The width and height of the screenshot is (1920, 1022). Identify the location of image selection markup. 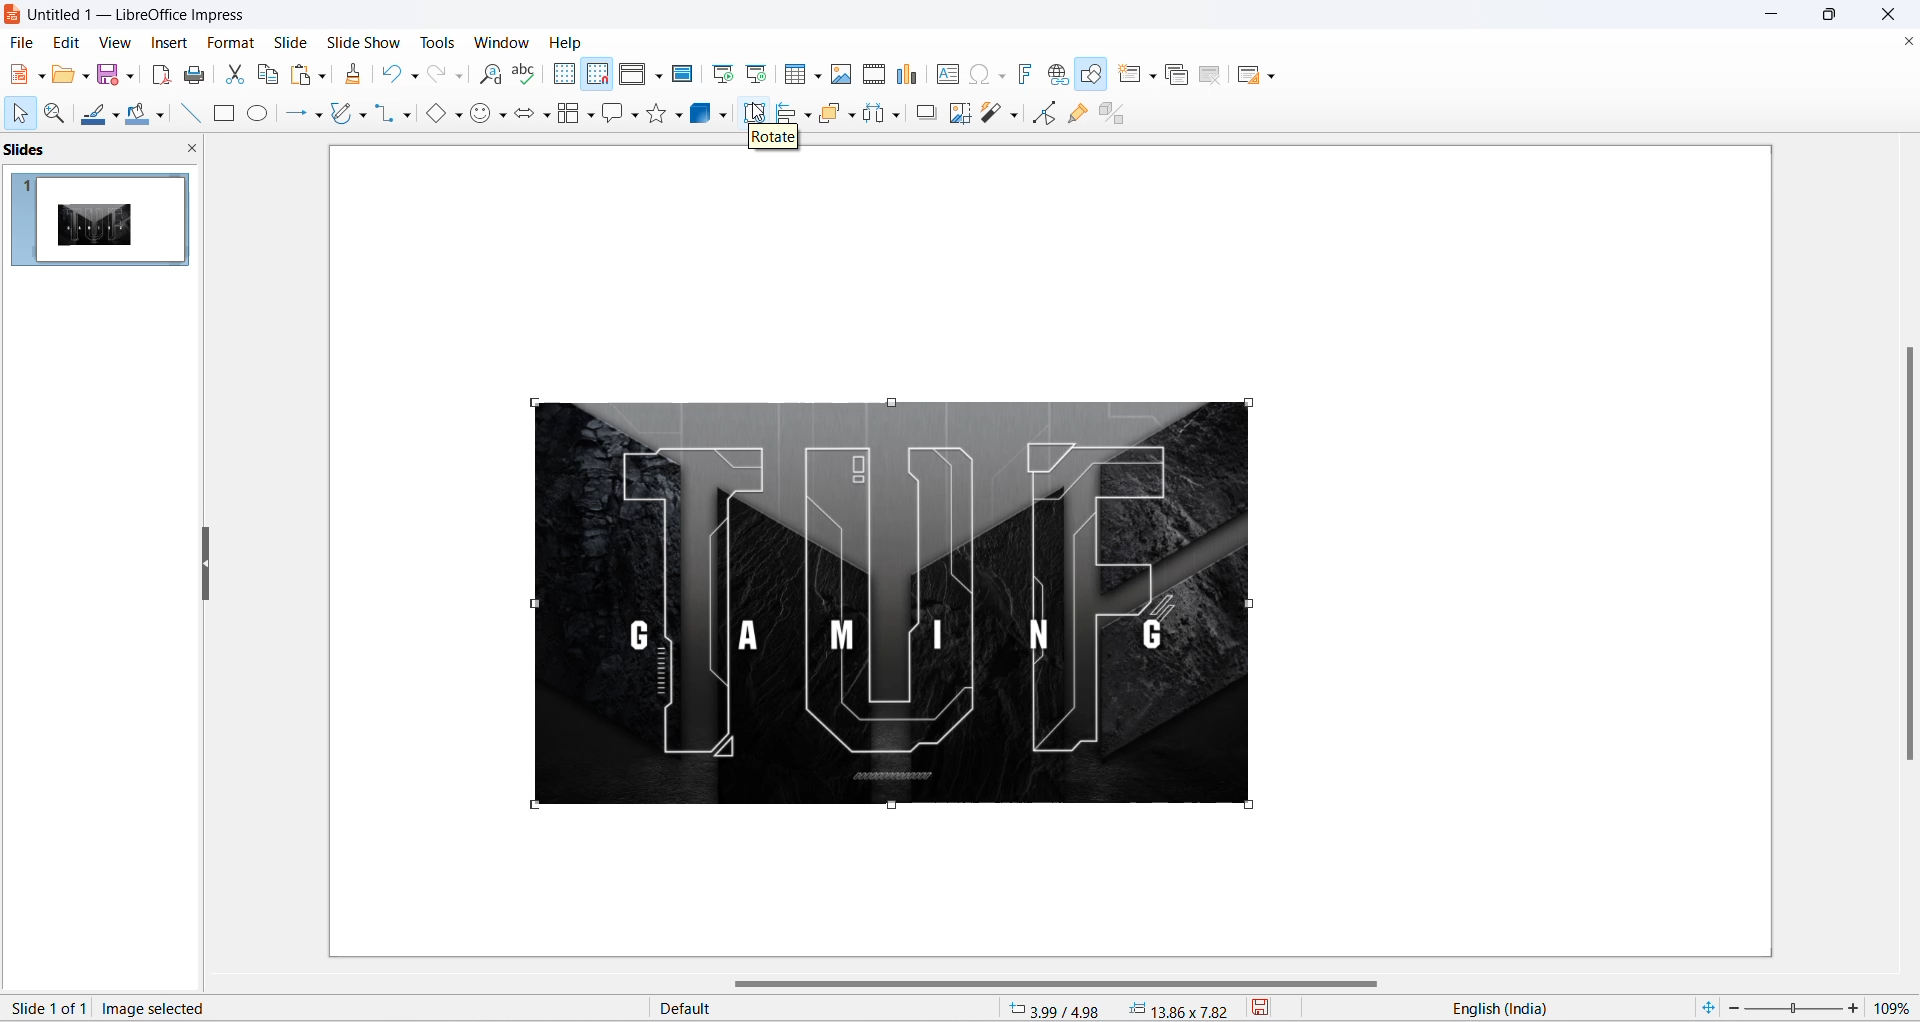
(533, 602).